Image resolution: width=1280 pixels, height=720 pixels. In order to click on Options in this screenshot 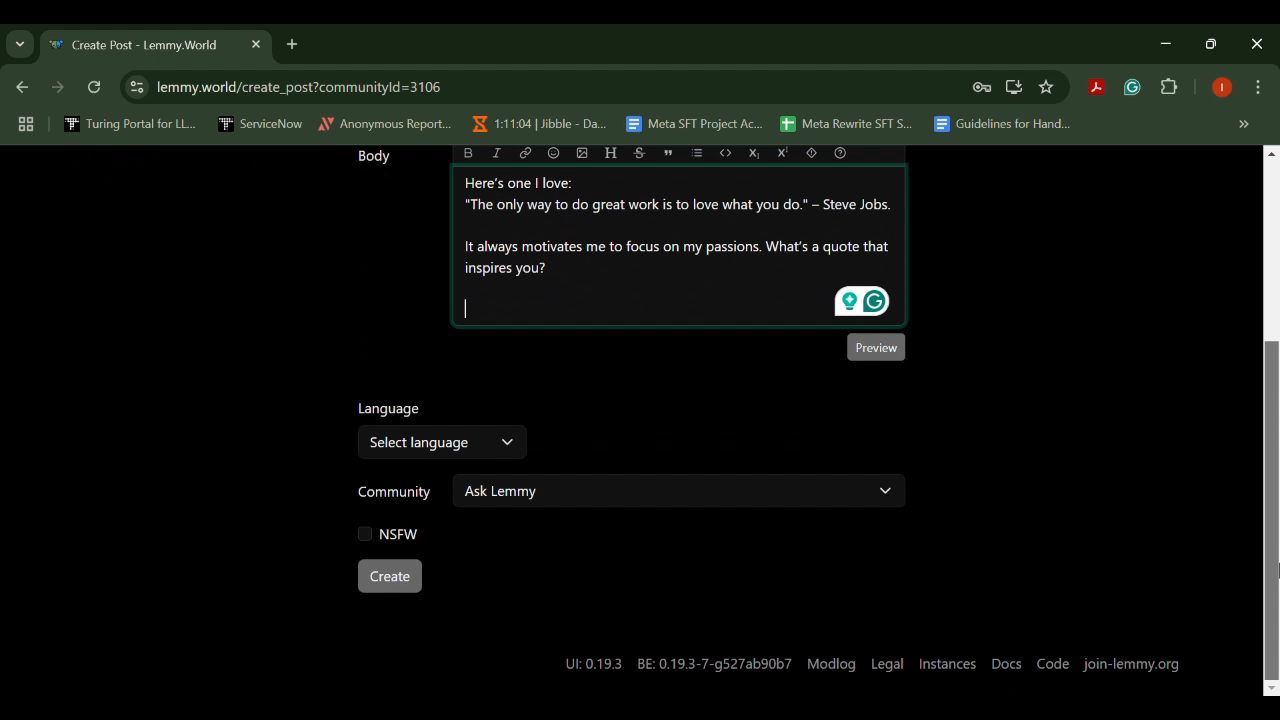, I will do `click(1258, 89)`.